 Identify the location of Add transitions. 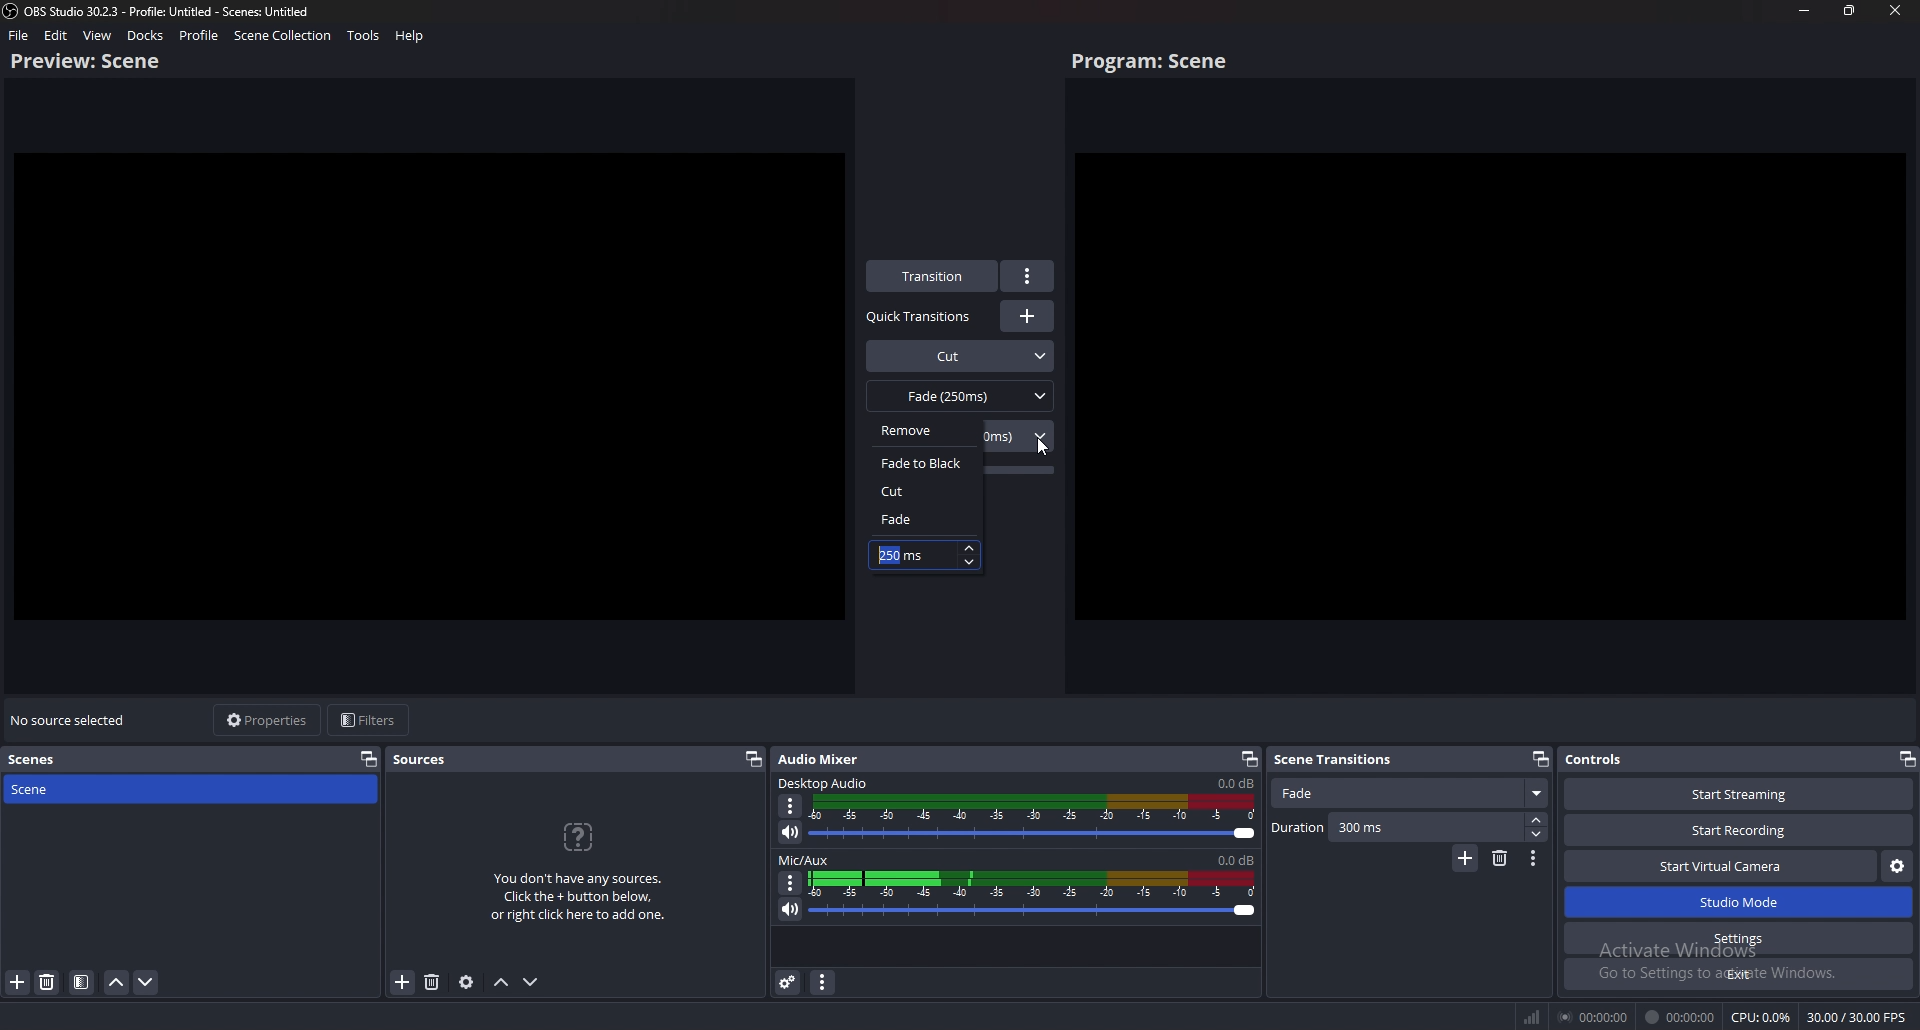
(1027, 316).